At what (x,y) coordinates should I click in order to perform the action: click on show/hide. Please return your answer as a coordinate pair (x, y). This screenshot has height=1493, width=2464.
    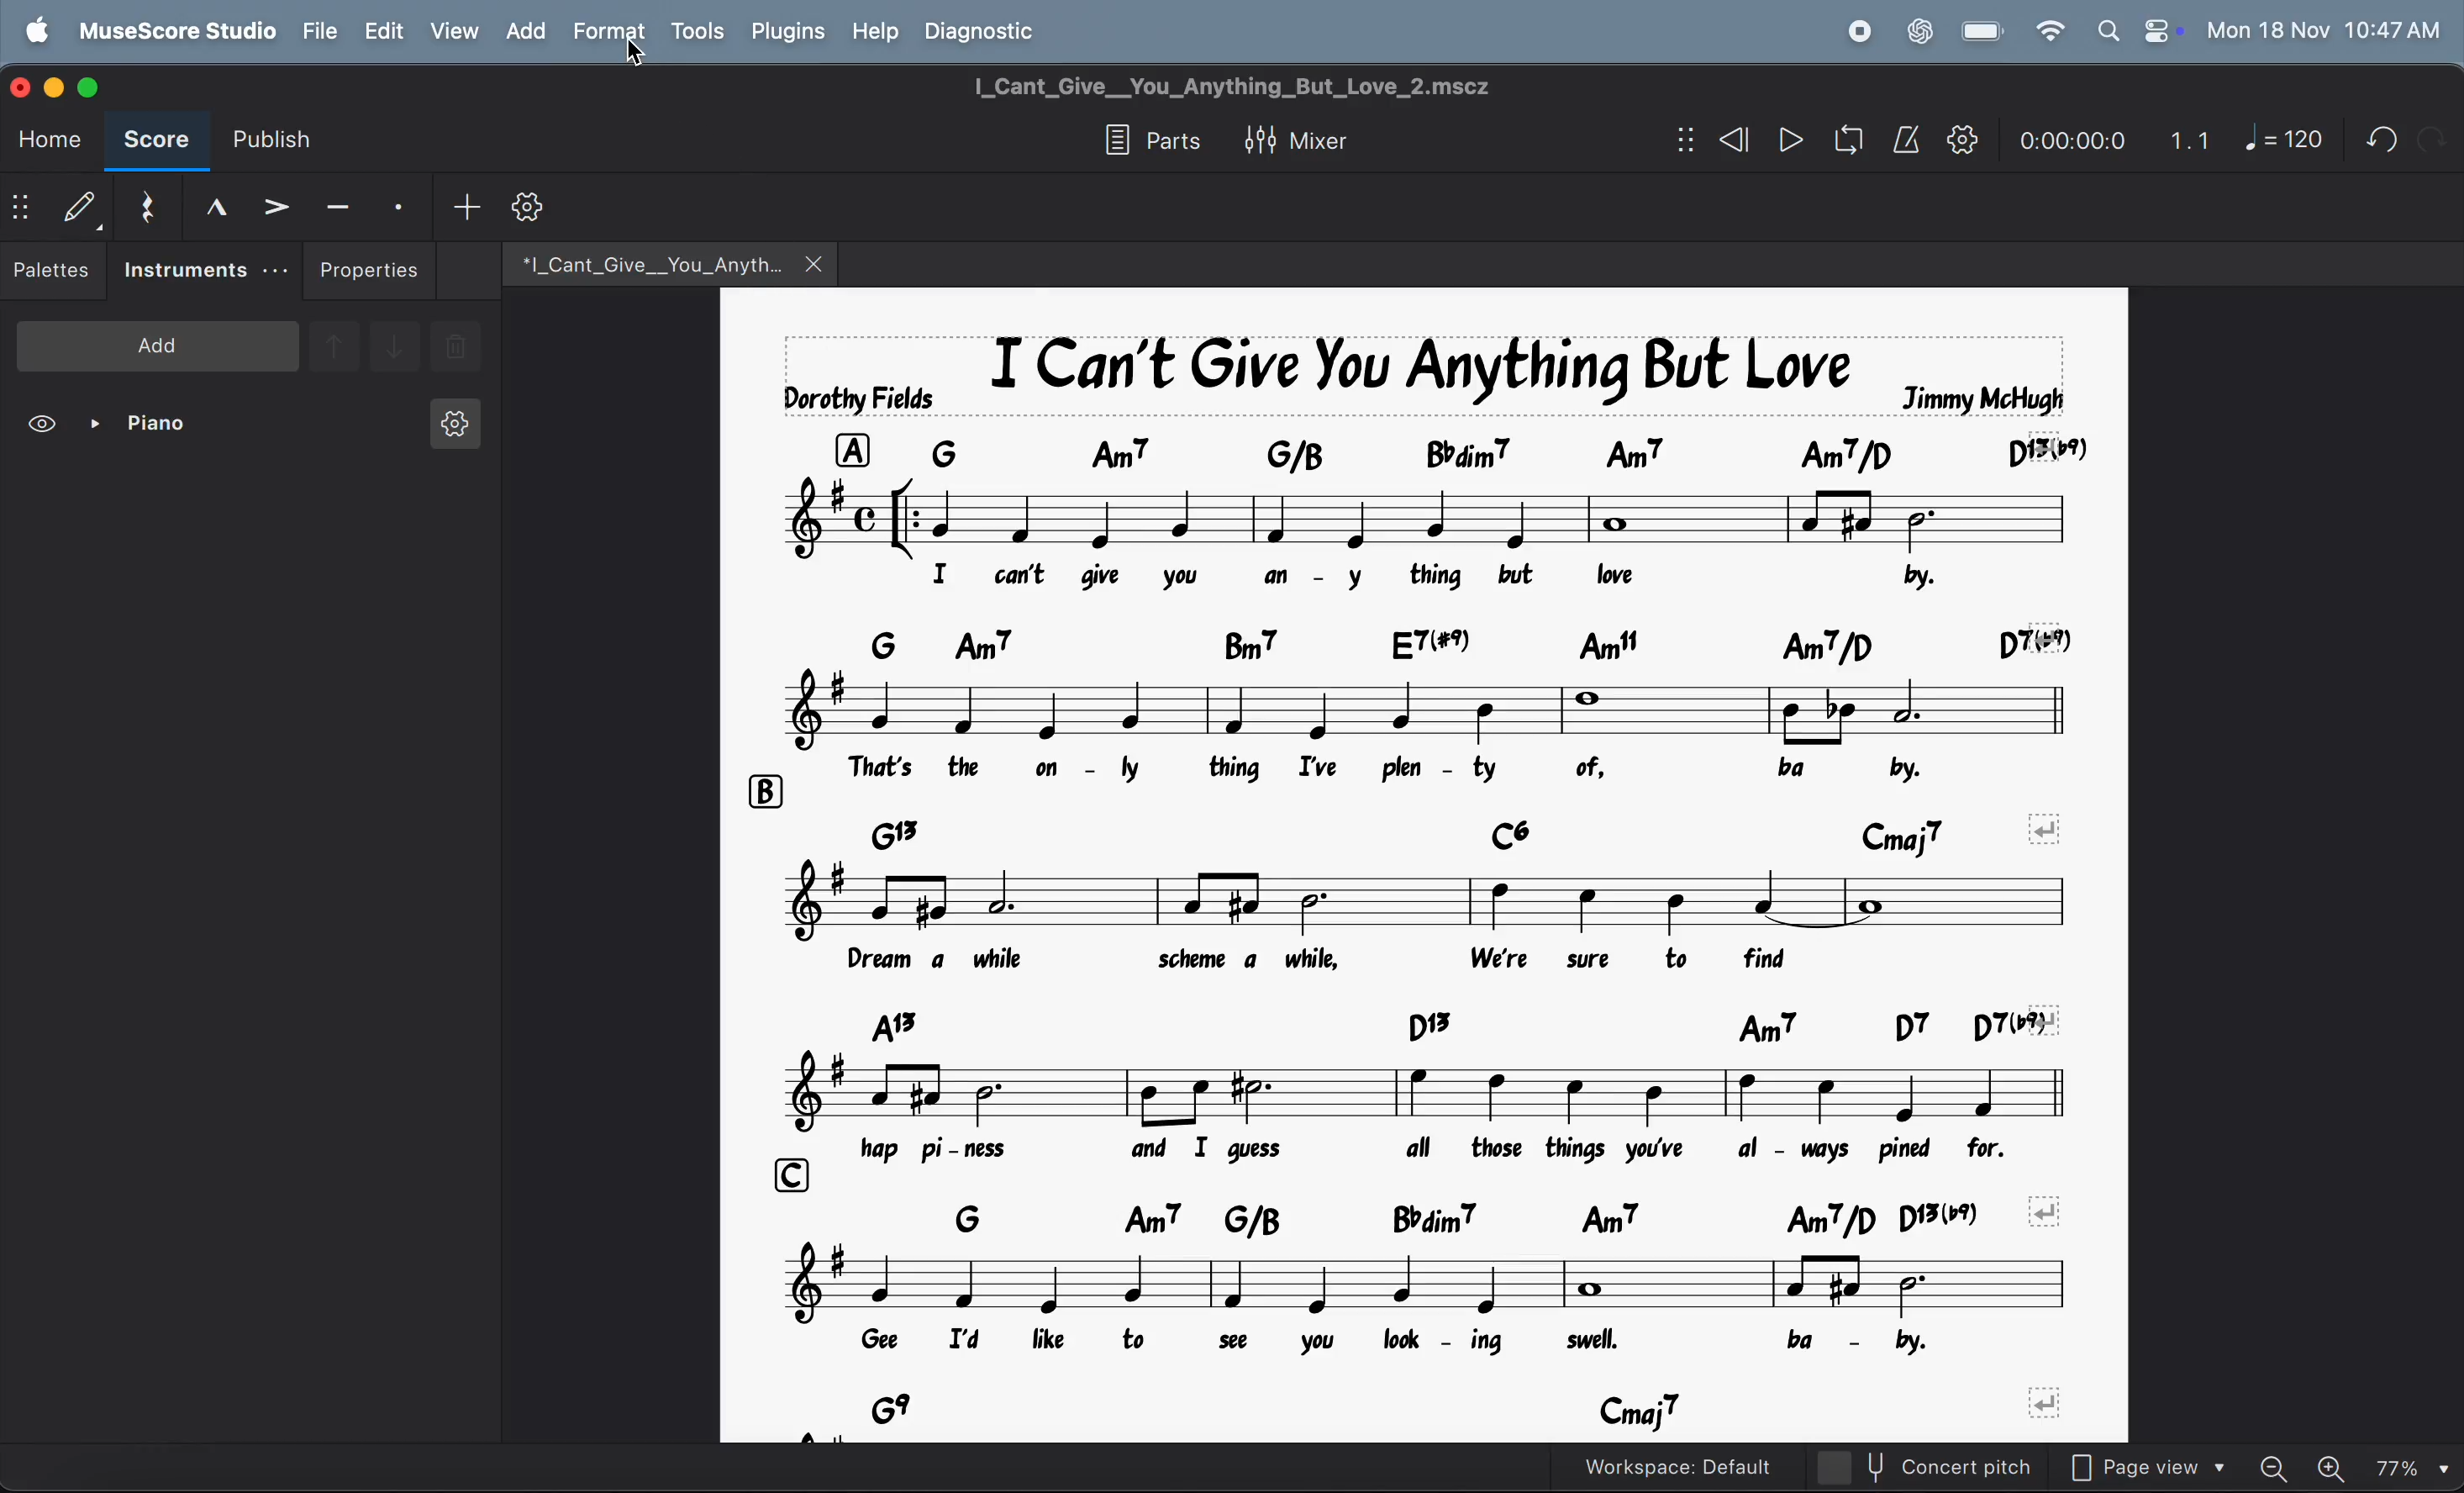
    Looking at the image, I should click on (1680, 141).